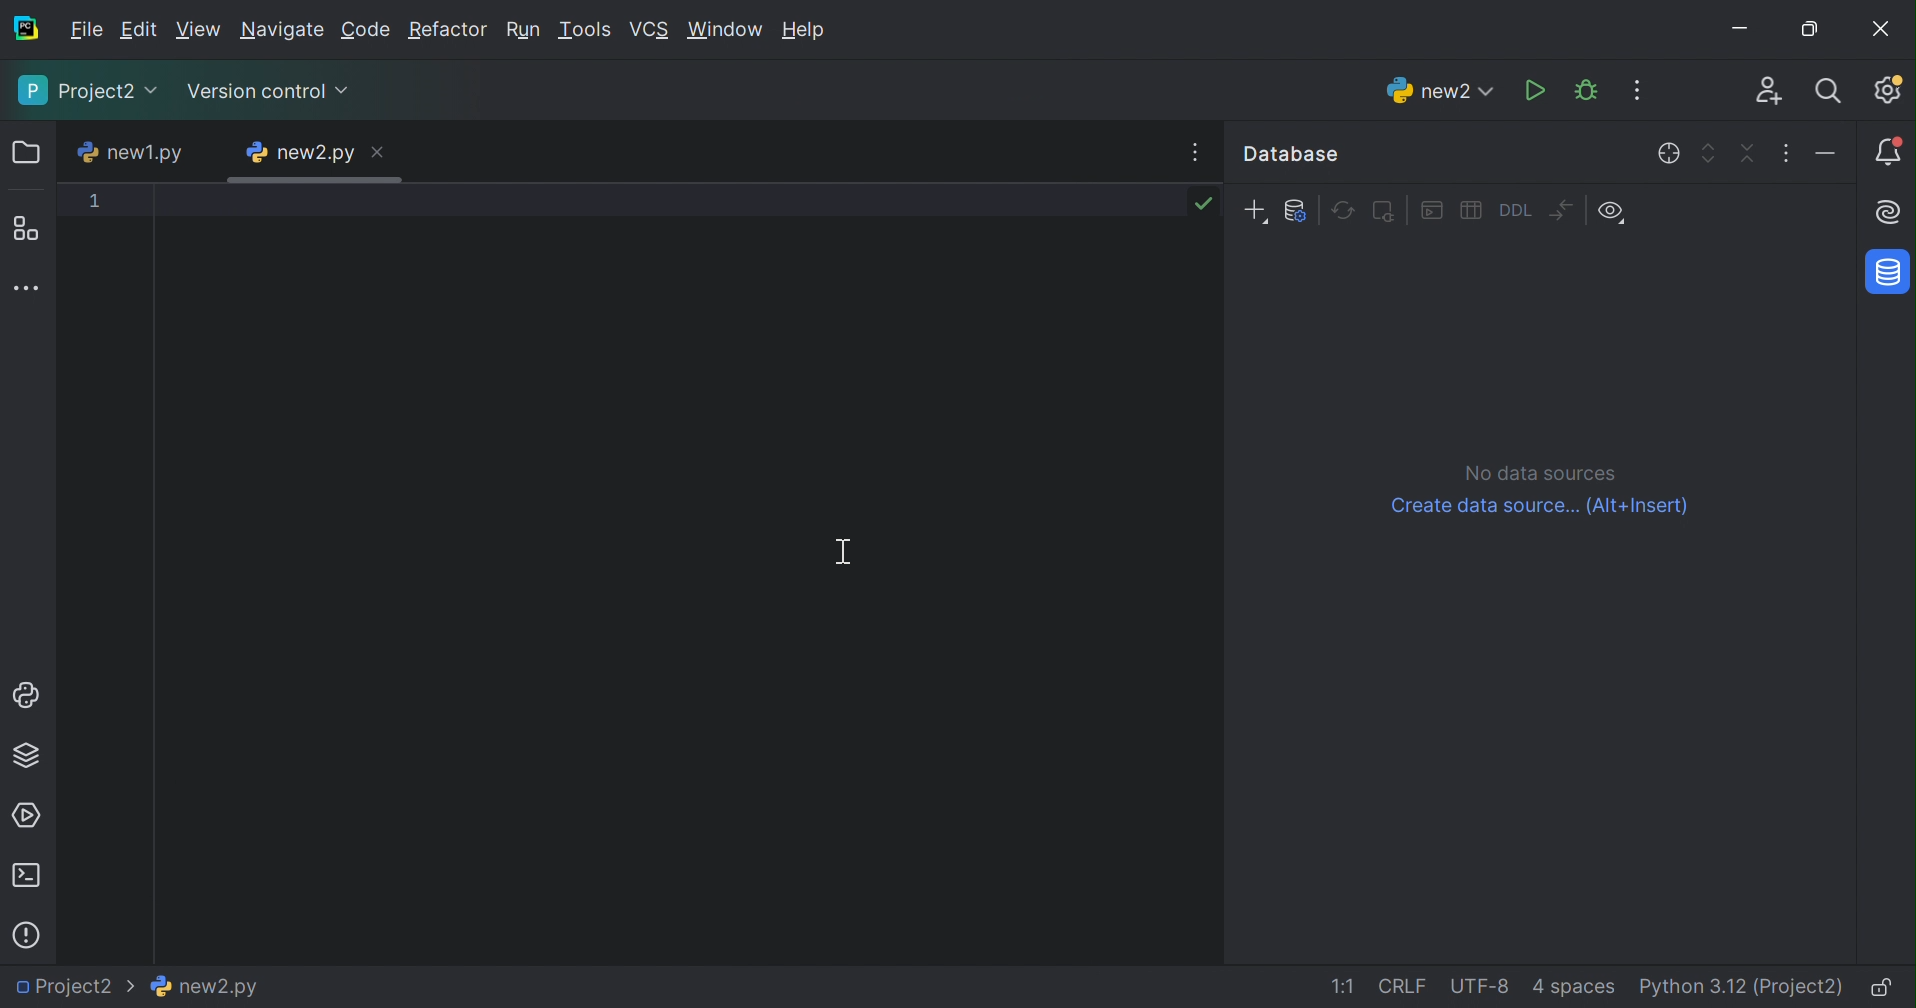 This screenshot has height=1008, width=1916. What do you see at coordinates (1400, 985) in the screenshot?
I see `CRLF` at bounding box center [1400, 985].